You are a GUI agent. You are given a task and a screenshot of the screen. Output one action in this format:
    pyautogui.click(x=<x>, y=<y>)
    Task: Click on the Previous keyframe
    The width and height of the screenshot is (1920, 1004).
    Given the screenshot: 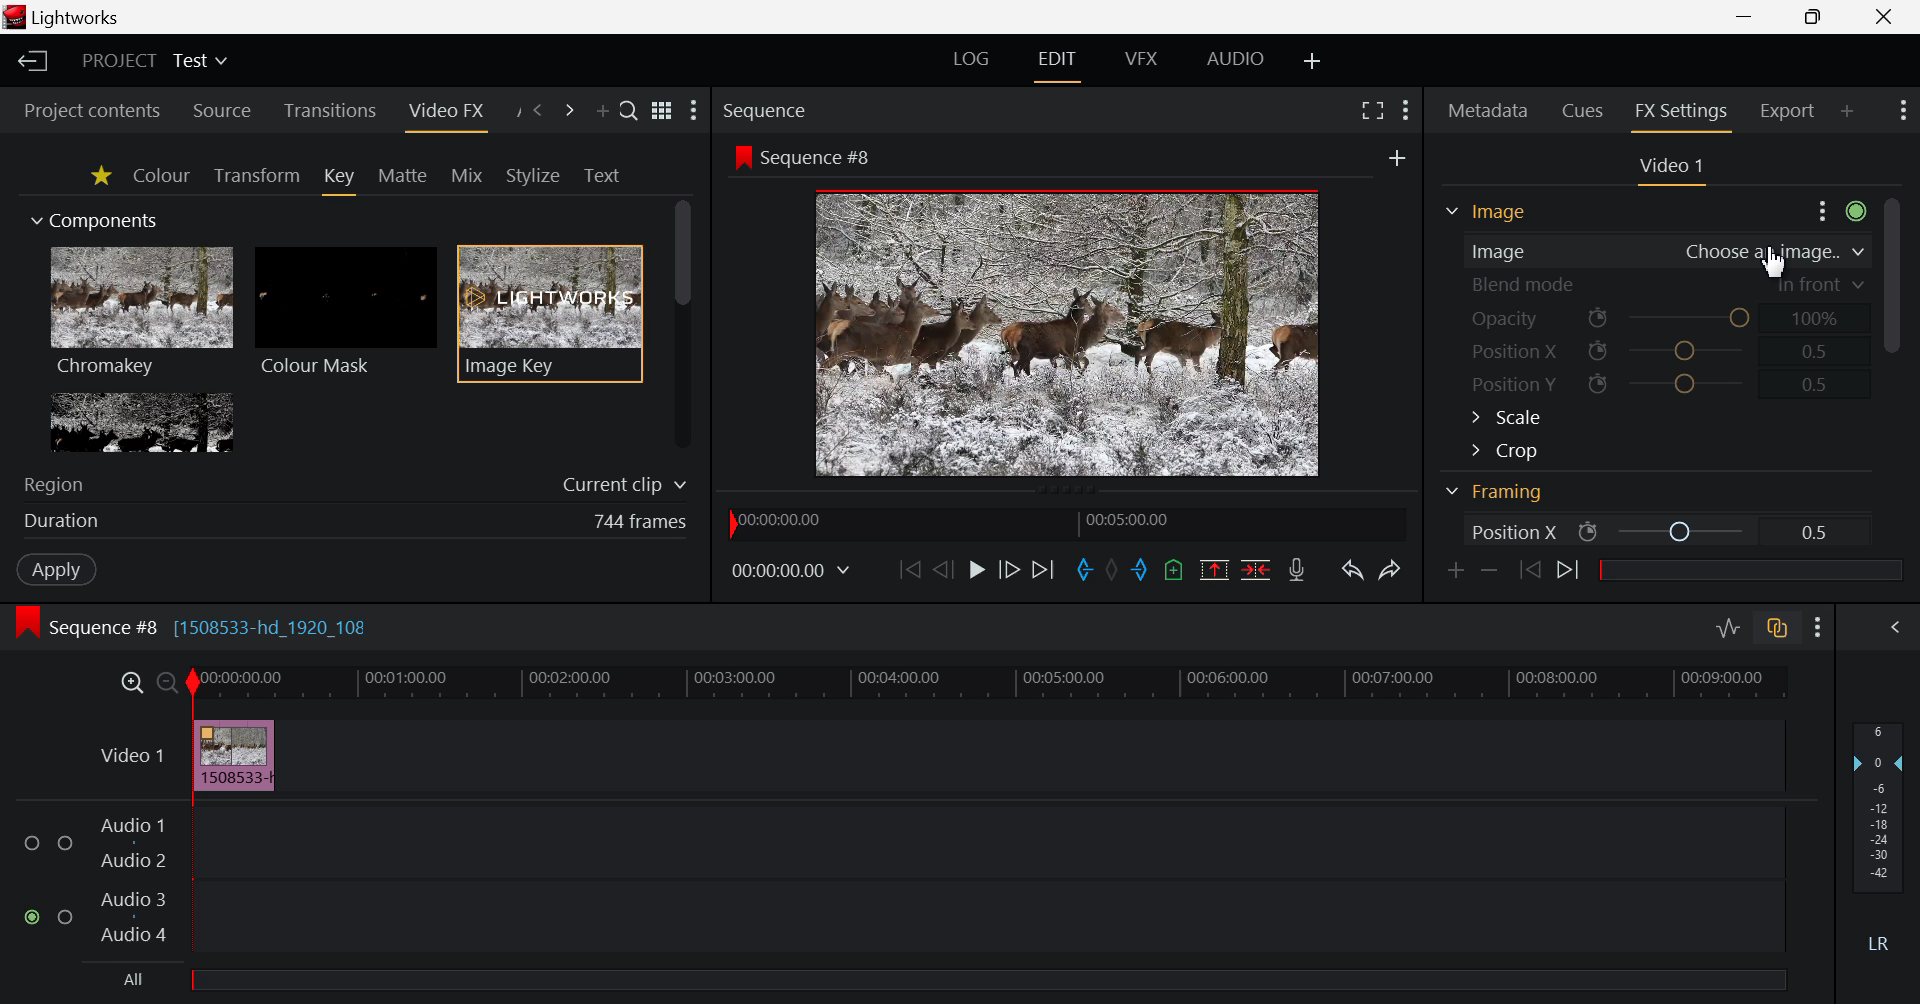 What is the action you would take?
    pyautogui.click(x=1530, y=574)
    